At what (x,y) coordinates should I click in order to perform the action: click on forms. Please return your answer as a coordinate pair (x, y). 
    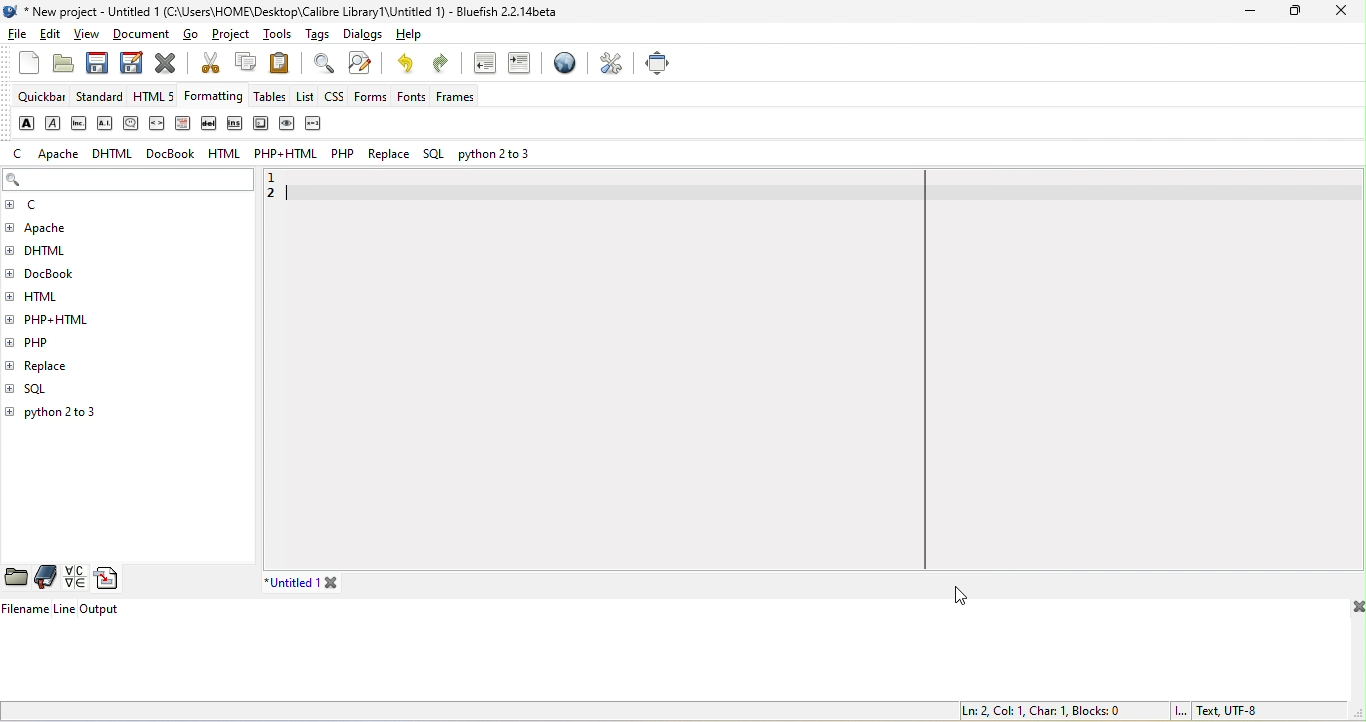
    Looking at the image, I should click on (370, 96).